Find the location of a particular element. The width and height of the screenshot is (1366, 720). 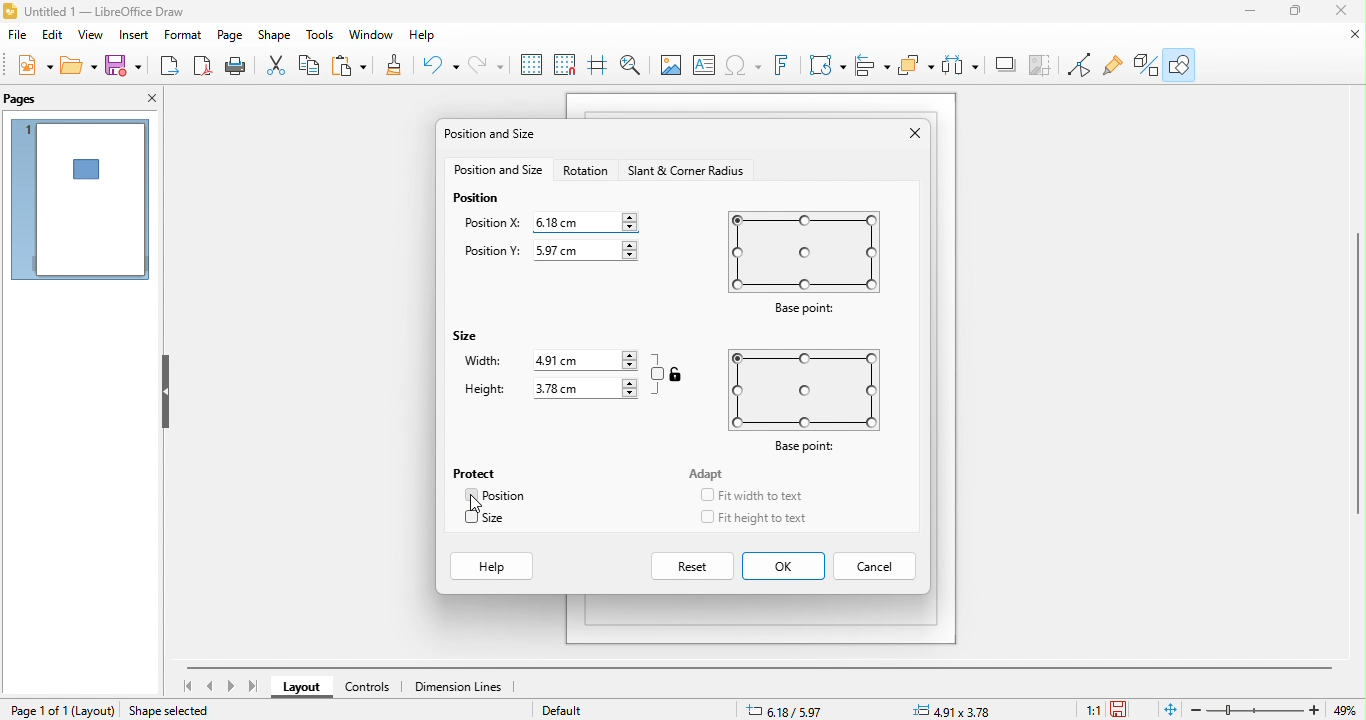

horizontal scroll bar is located at coordinates (760, 667).